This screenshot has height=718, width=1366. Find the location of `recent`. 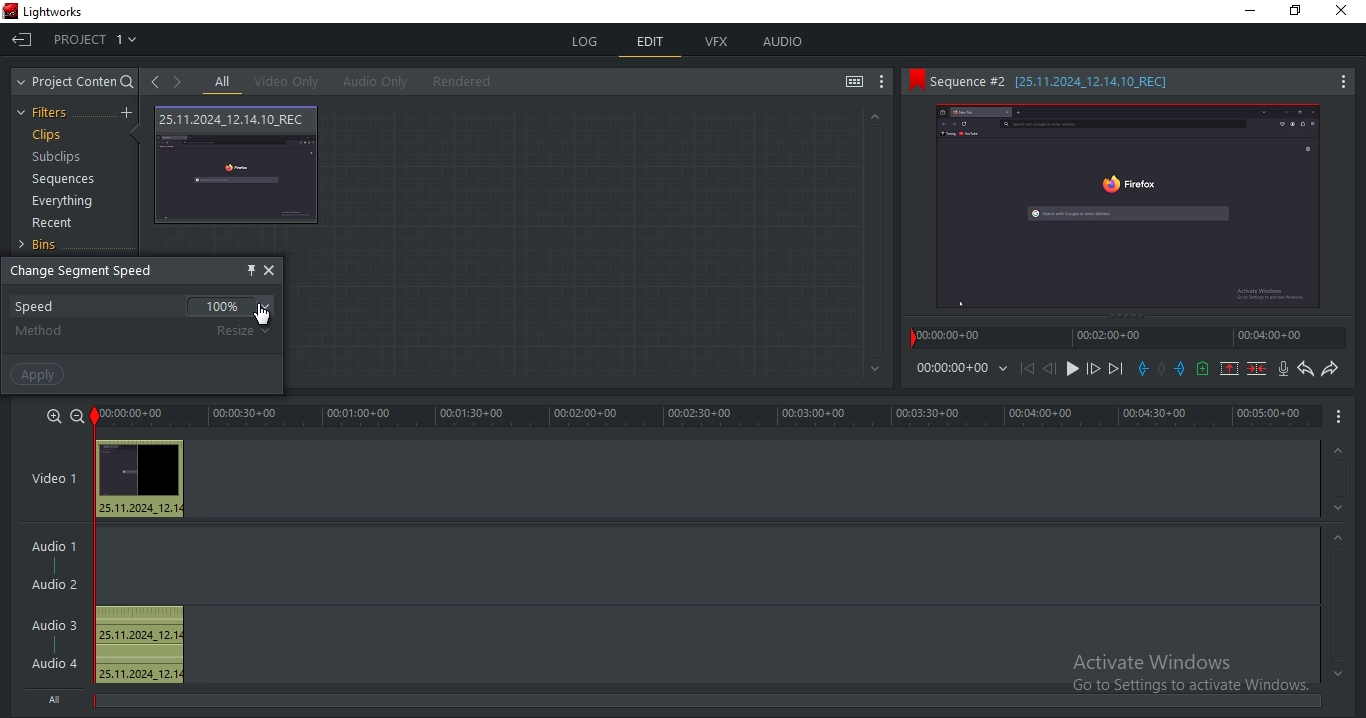

recent is located at coordinates (55, 225).